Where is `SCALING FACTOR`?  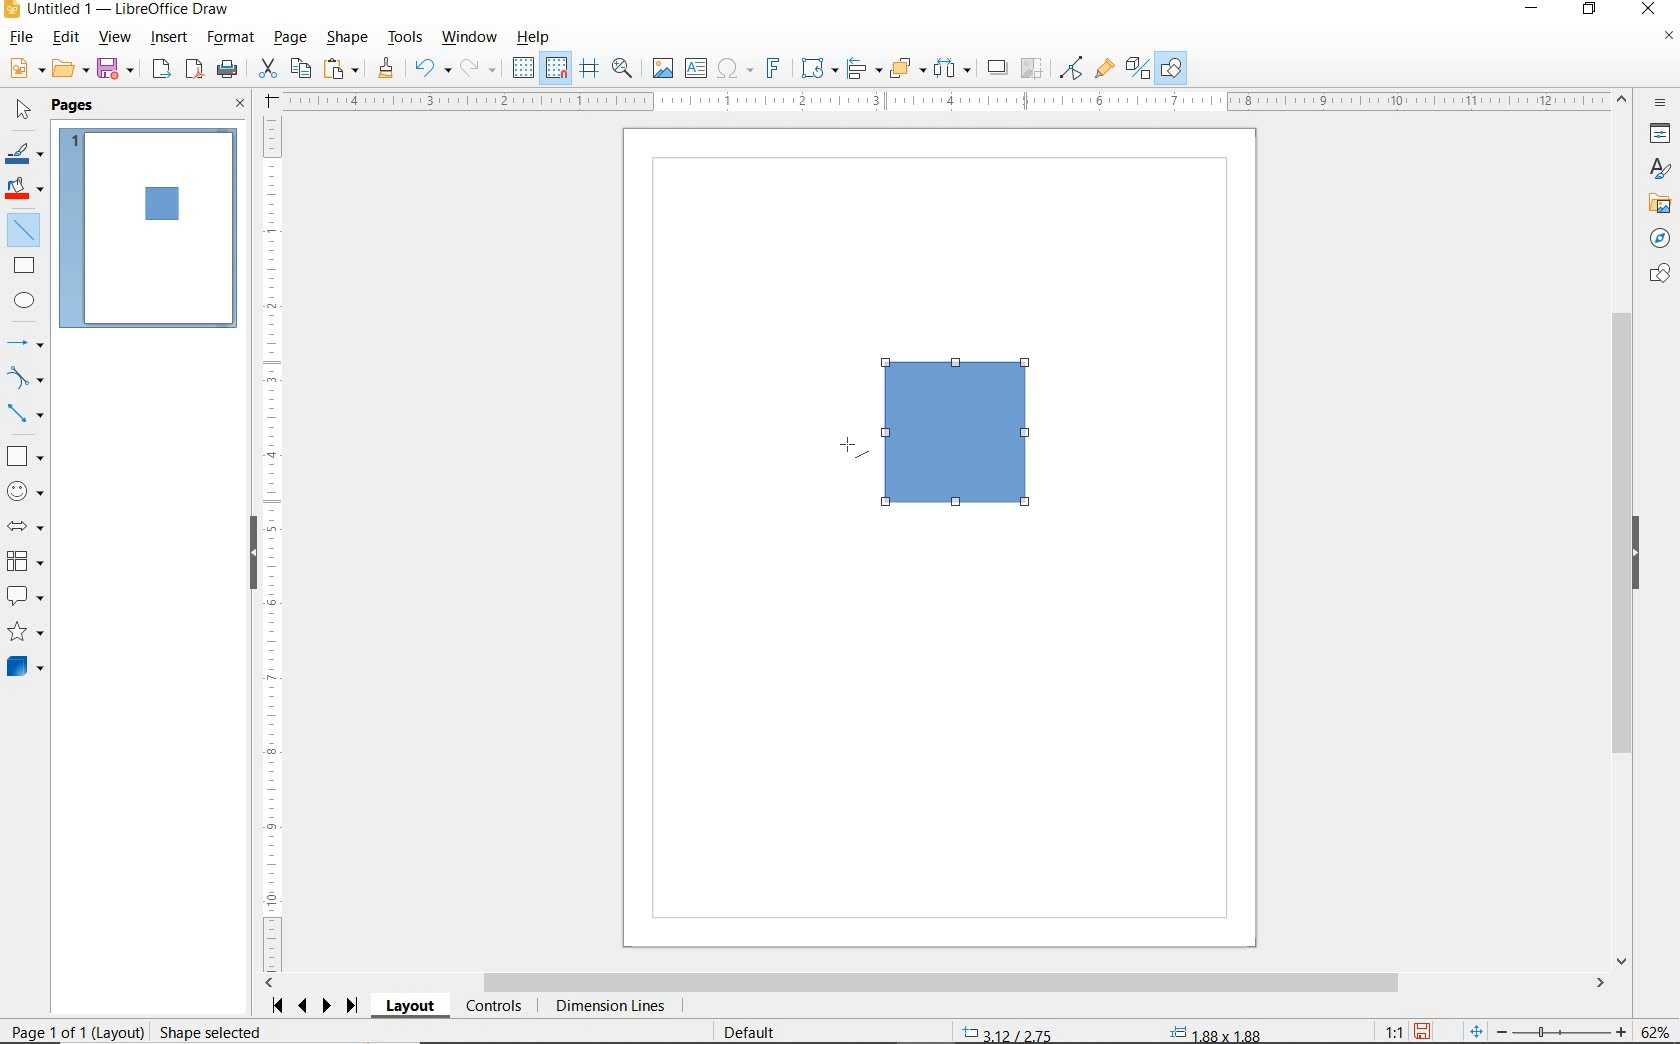
SCALING FACTOR is located at coordinates (1386, 1027).